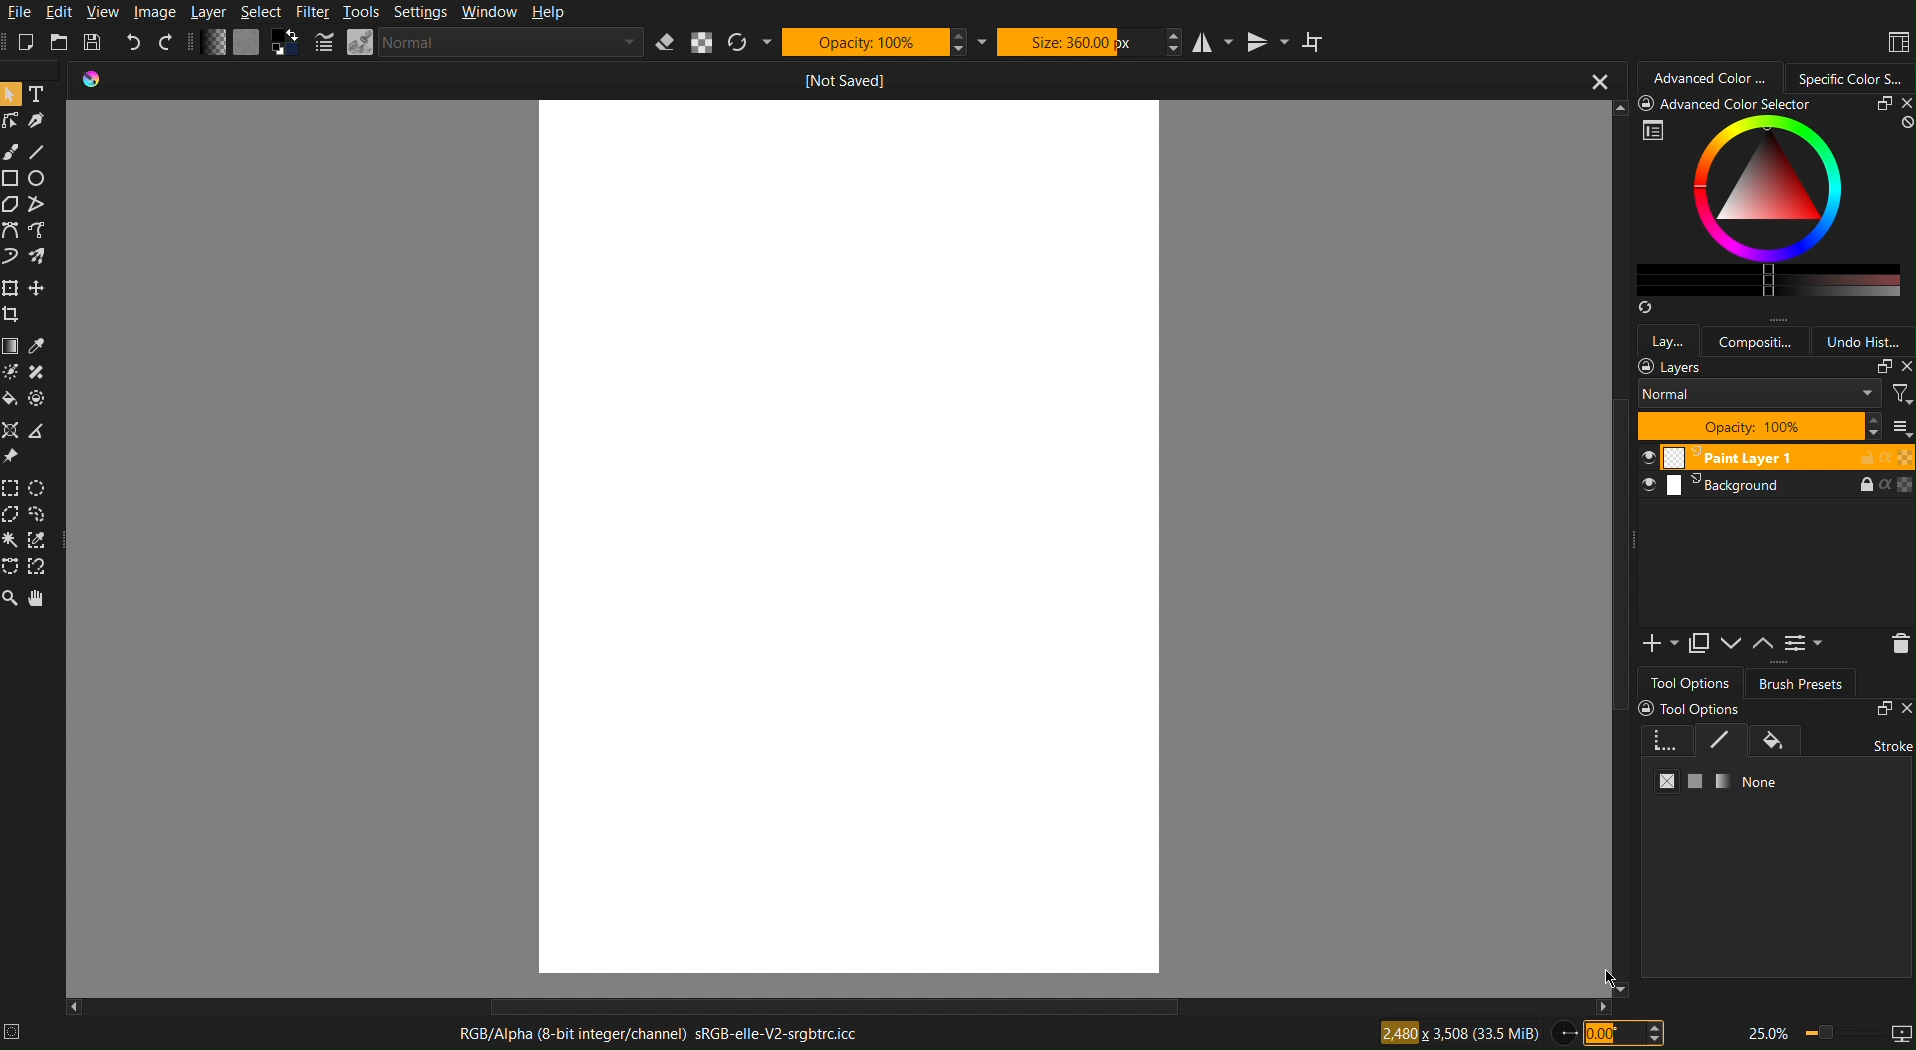 The width and height of the screenshot is (1916, 1050). Describe the element at coordinates (492, 13) in the screenshot. I see `Window` at that location.